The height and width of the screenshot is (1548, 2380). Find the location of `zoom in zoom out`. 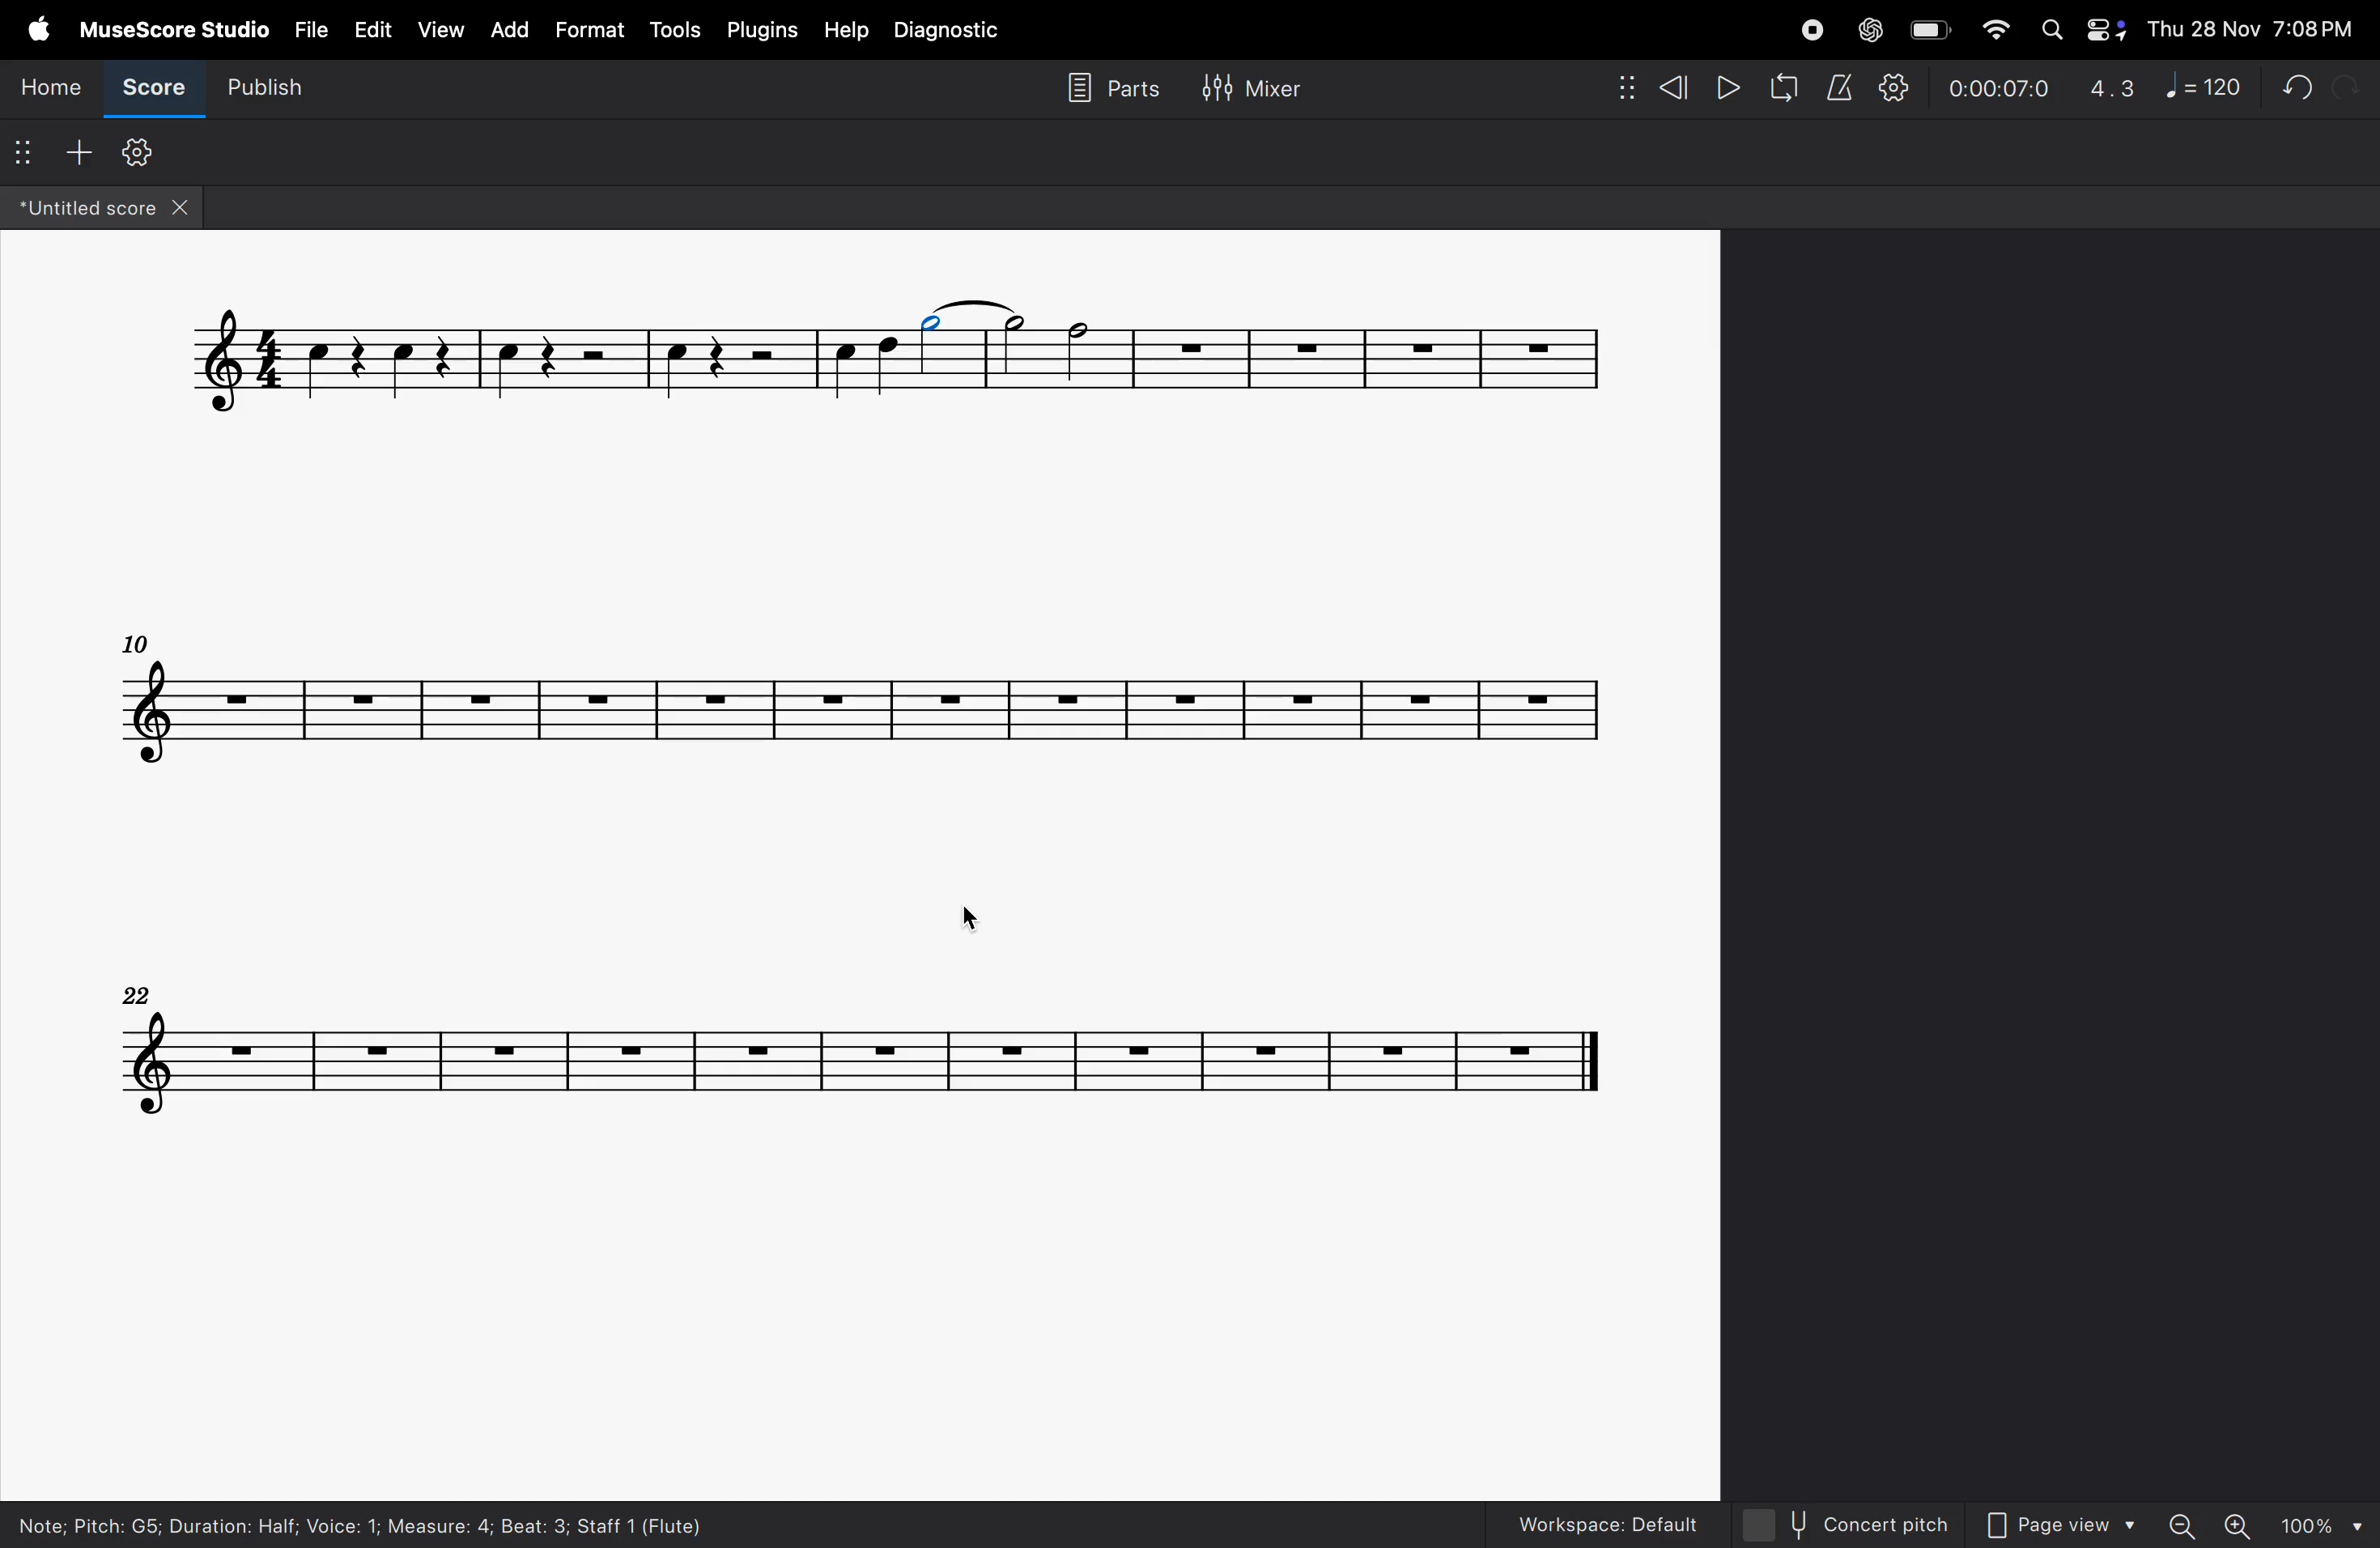

zoom in zoom out is located at coordinates (2209, 1524).